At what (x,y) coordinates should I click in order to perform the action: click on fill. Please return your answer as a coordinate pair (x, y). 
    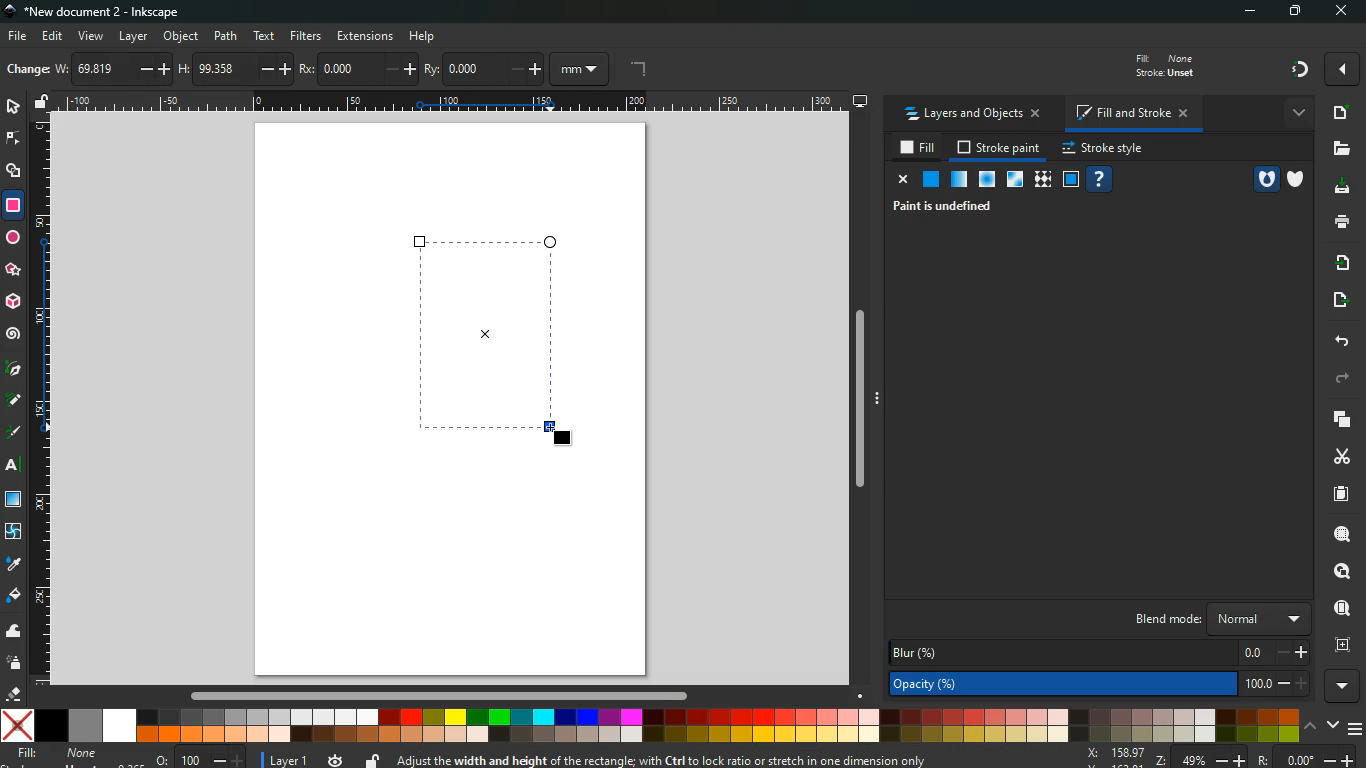
    Looking at the image, I should click on (1177, 64).